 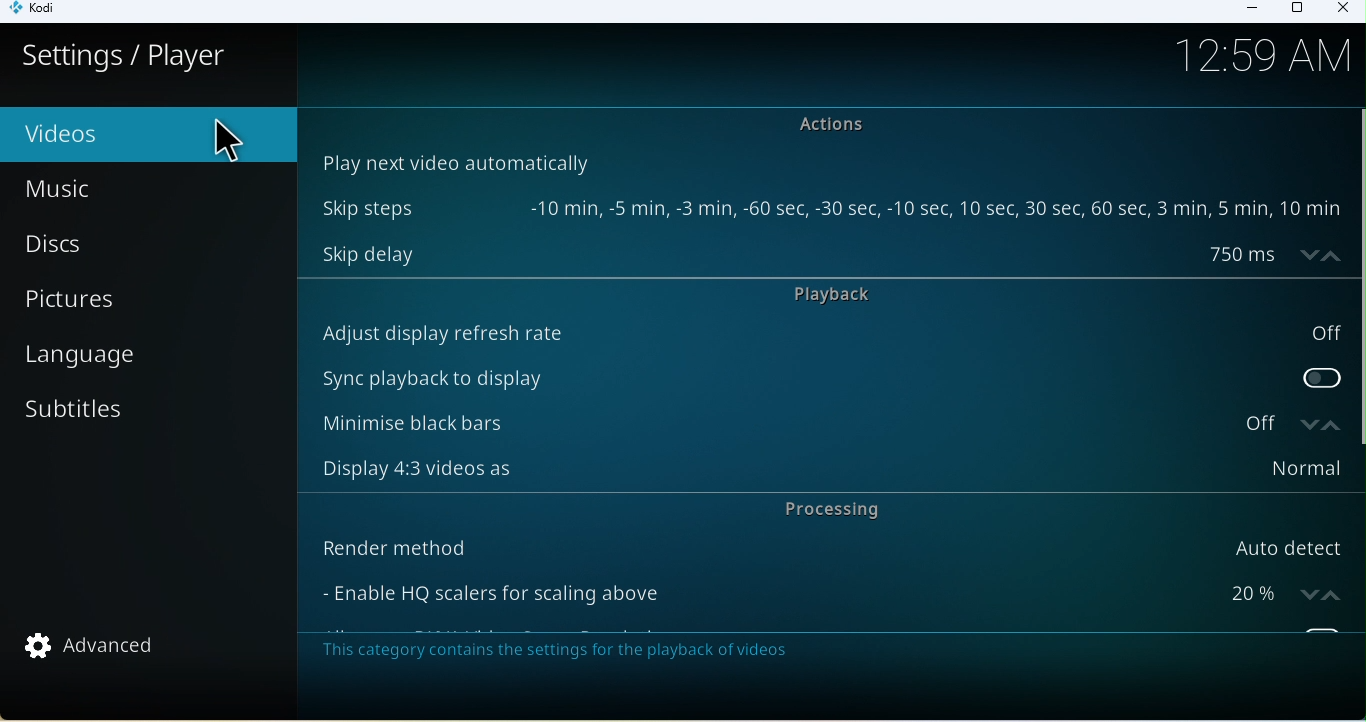 I want to click on Advanced, so click(x=102, y=649).